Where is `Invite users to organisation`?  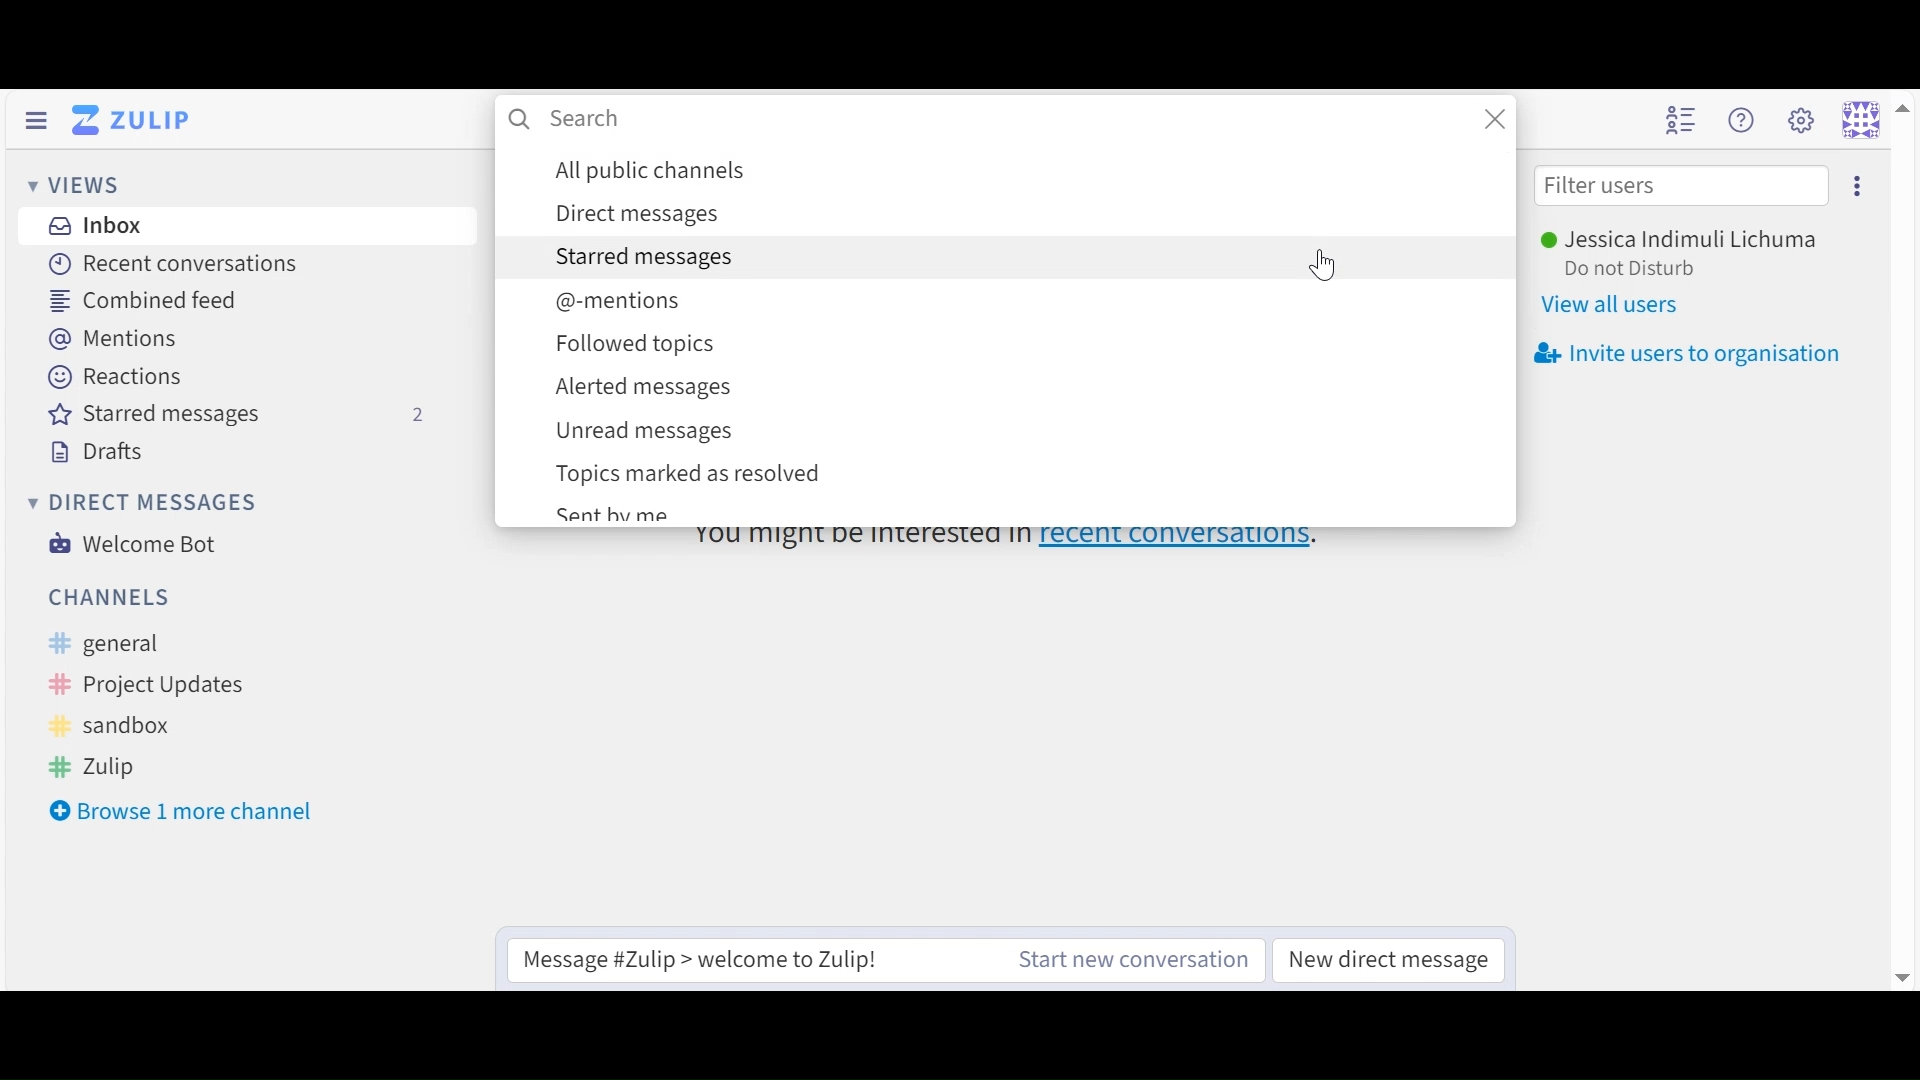 Invite users to organisation is located at coordinates (1689, 355).